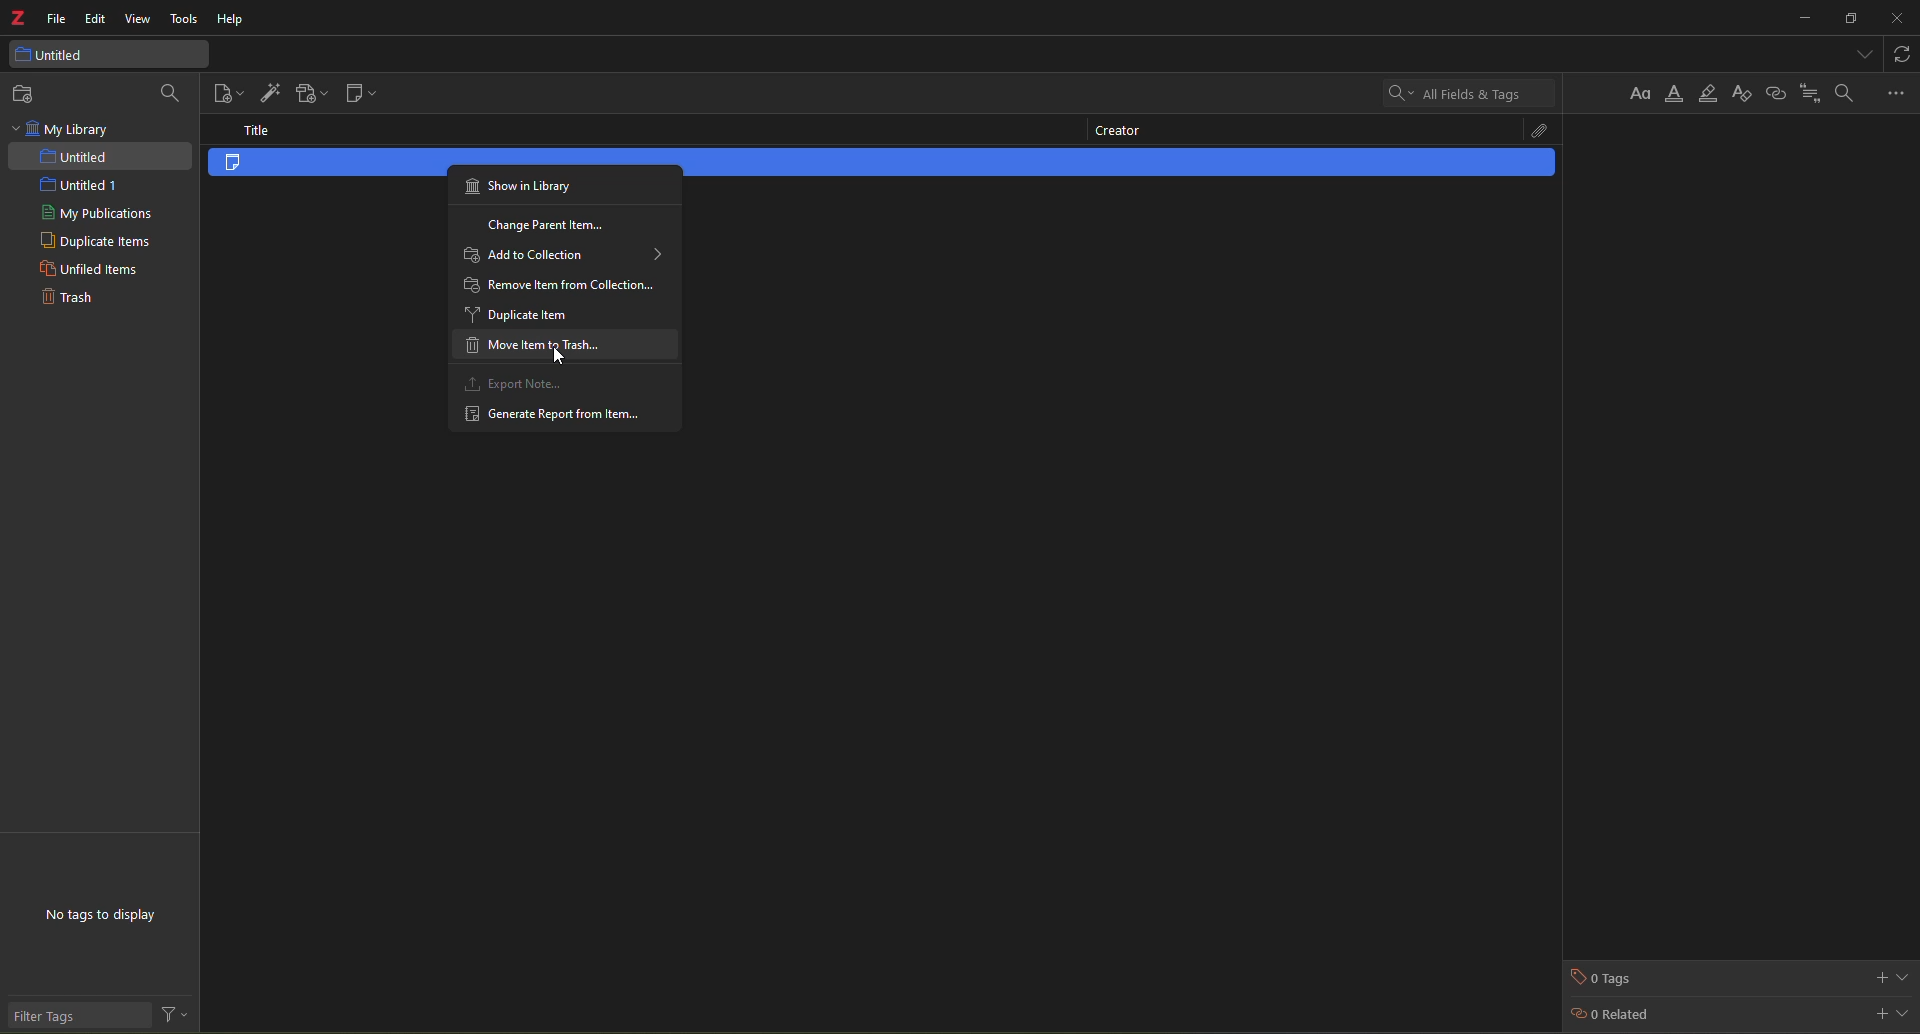  I want to click on generate report from item, so click(551, 416).